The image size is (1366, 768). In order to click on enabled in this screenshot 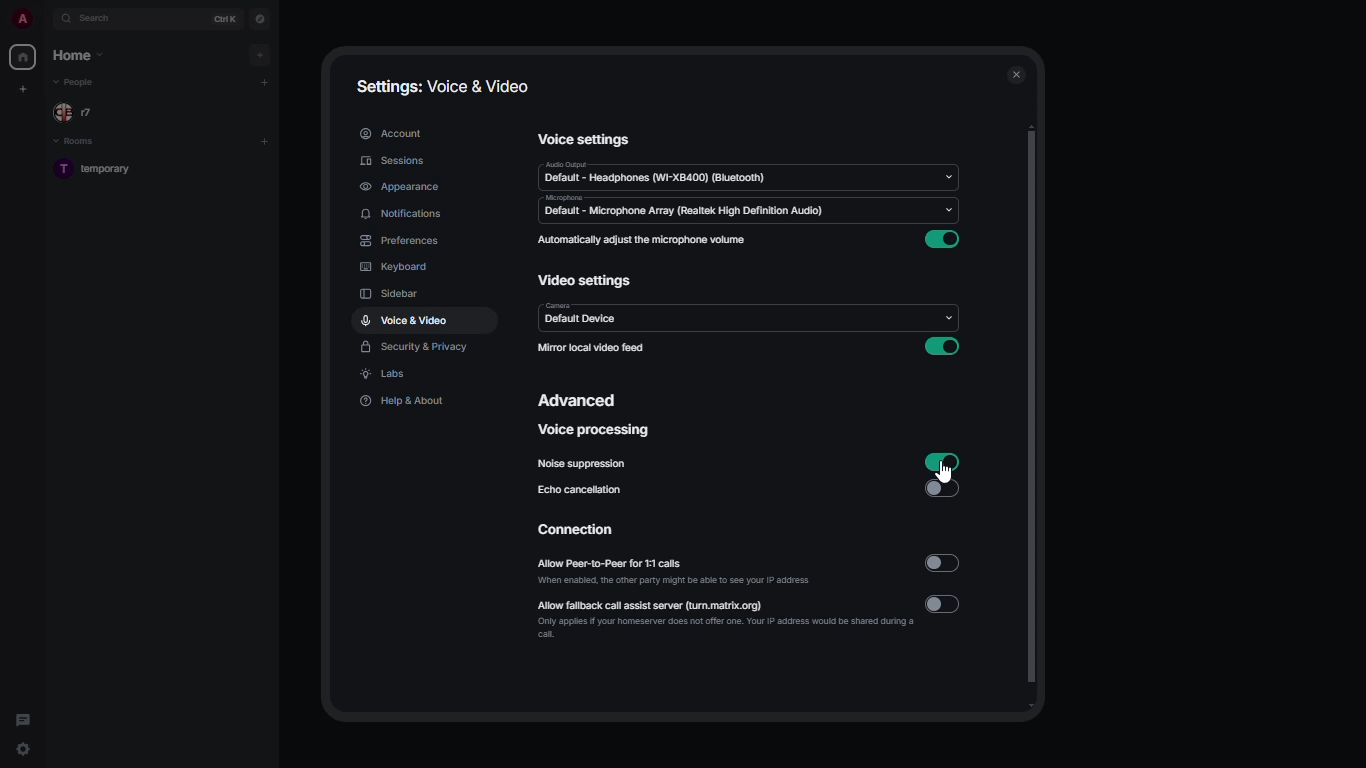, I will do `click(943, 347)`.